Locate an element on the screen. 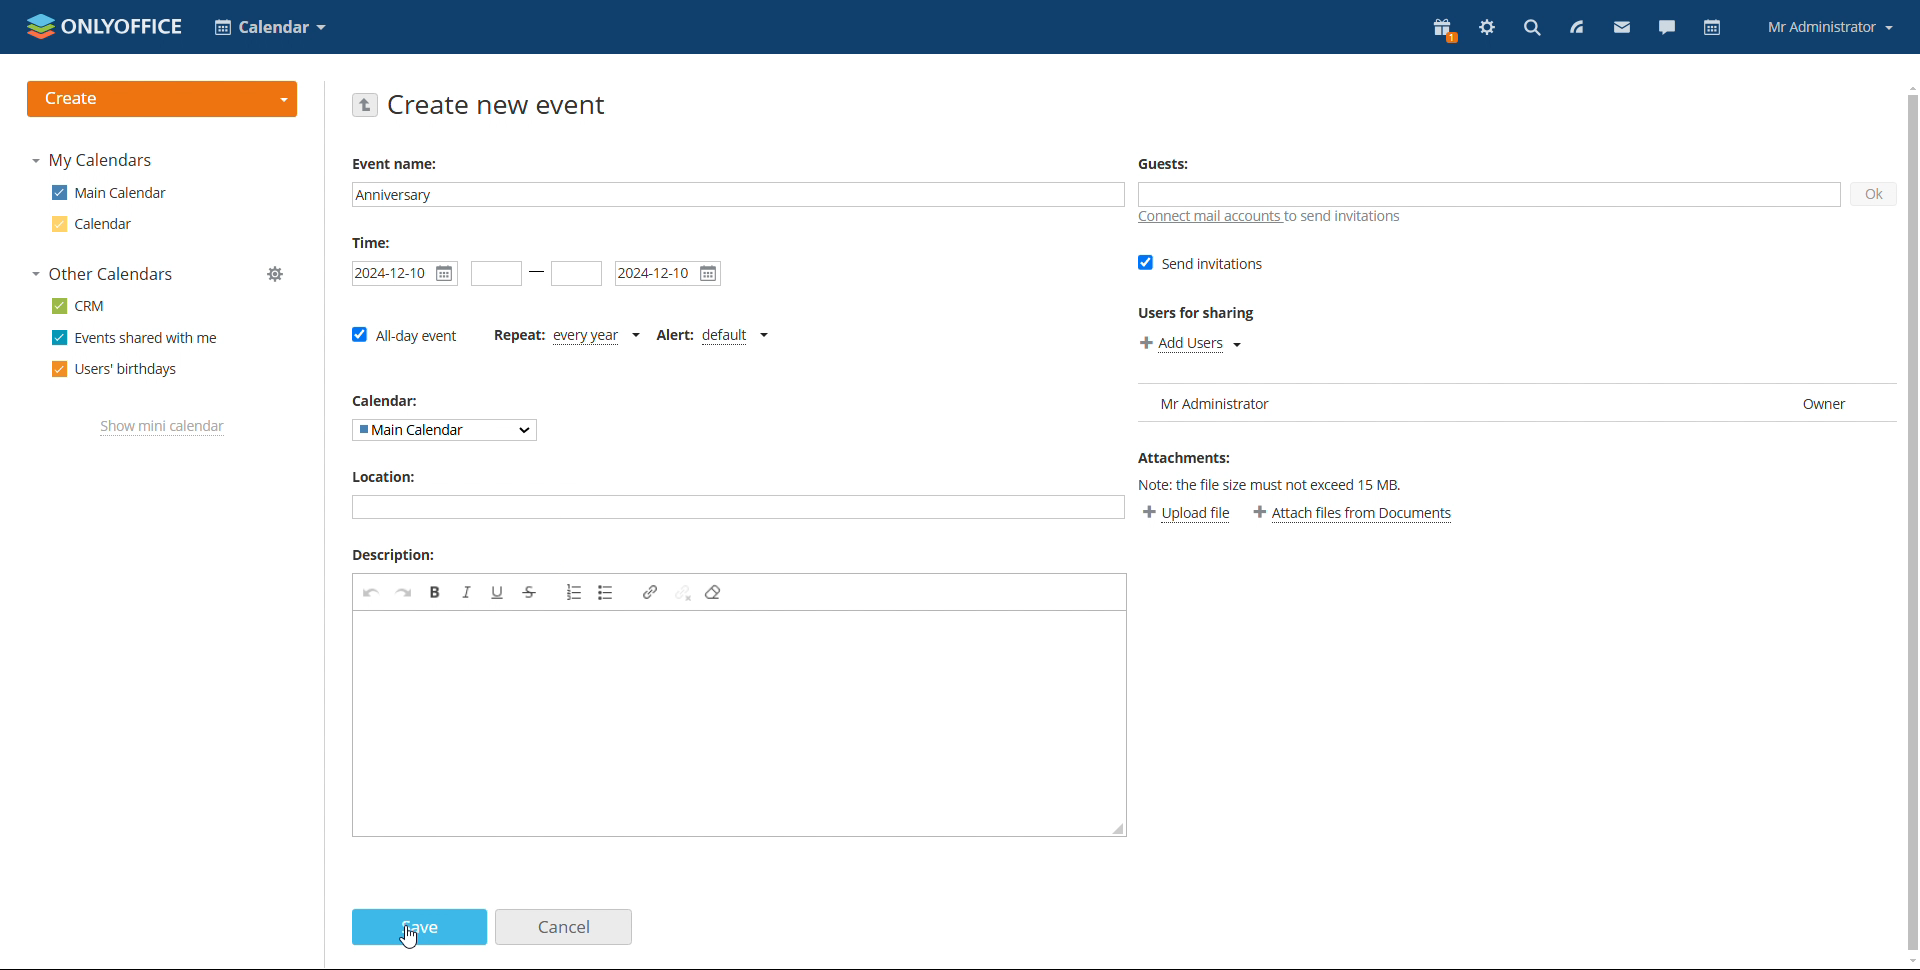 The height and width of the screenshot is (970, 1920). insert/remove numbered list is located at coordinates (575, 592).